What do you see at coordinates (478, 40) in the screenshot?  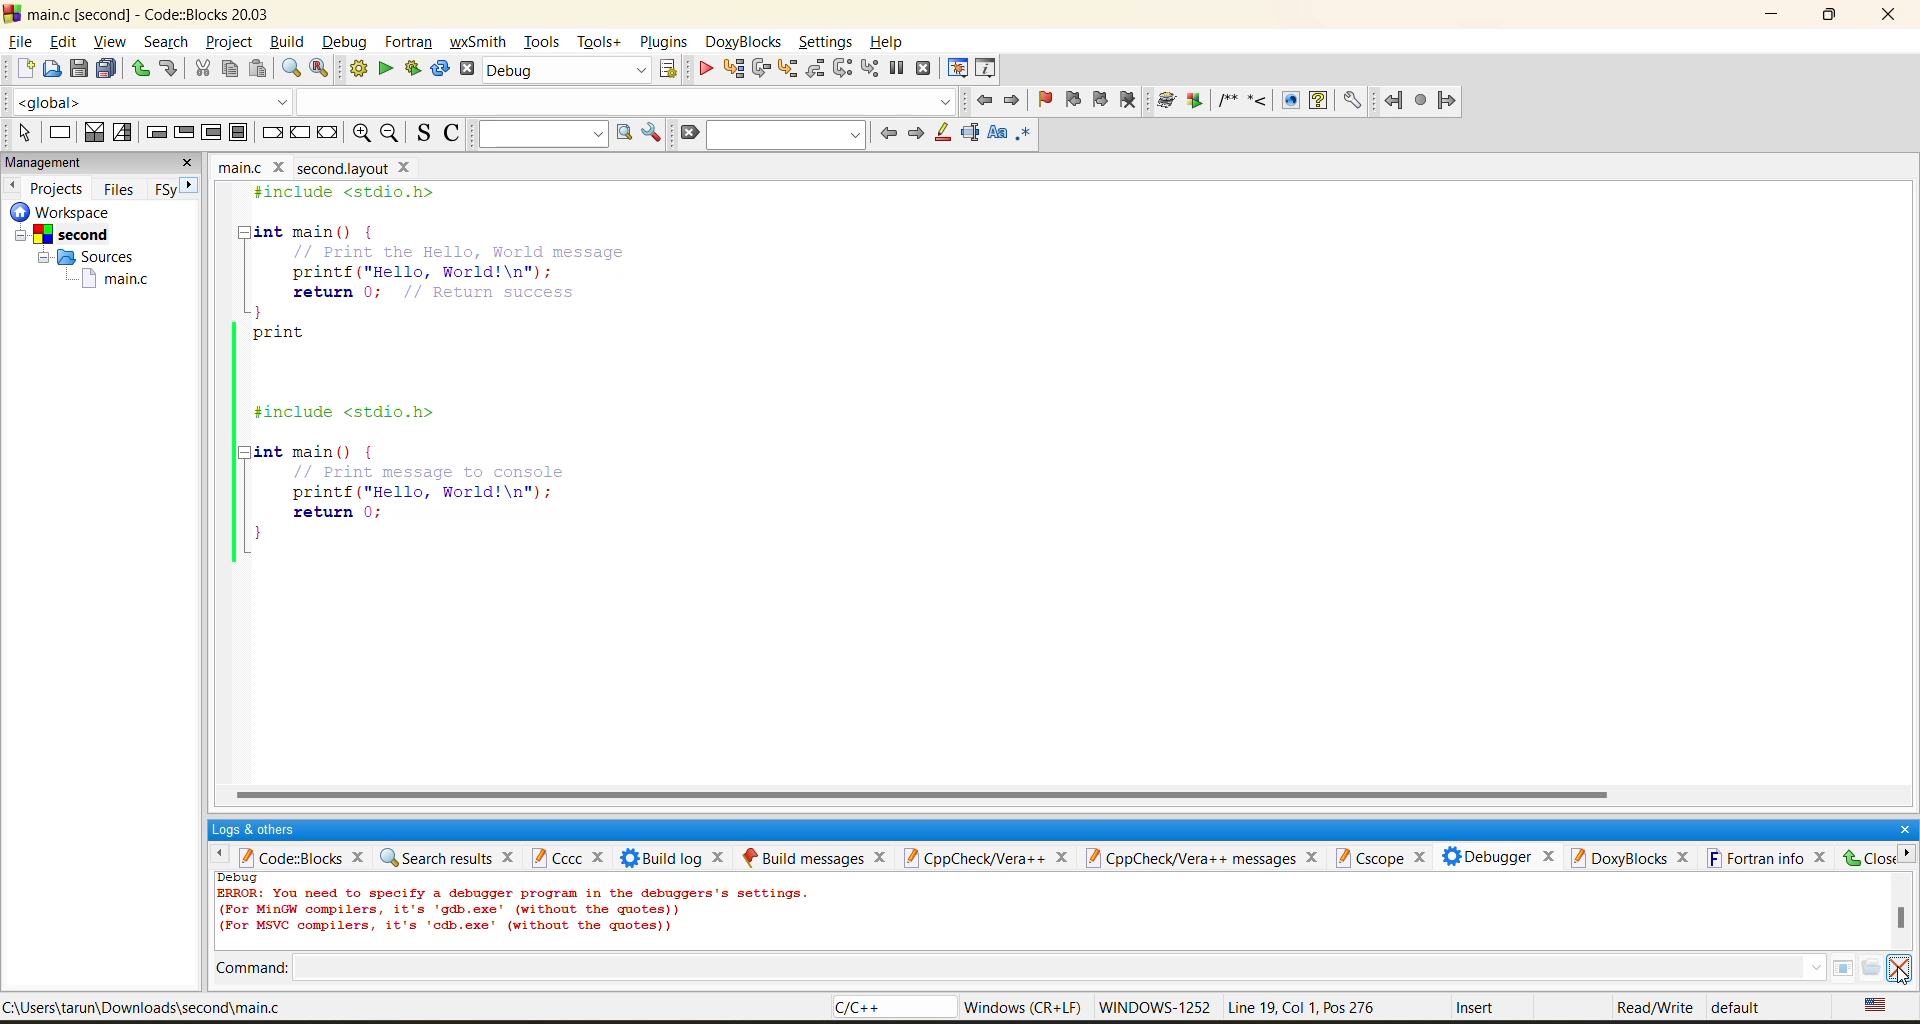 I see `wxsmith` at bounding box center [478, 40].